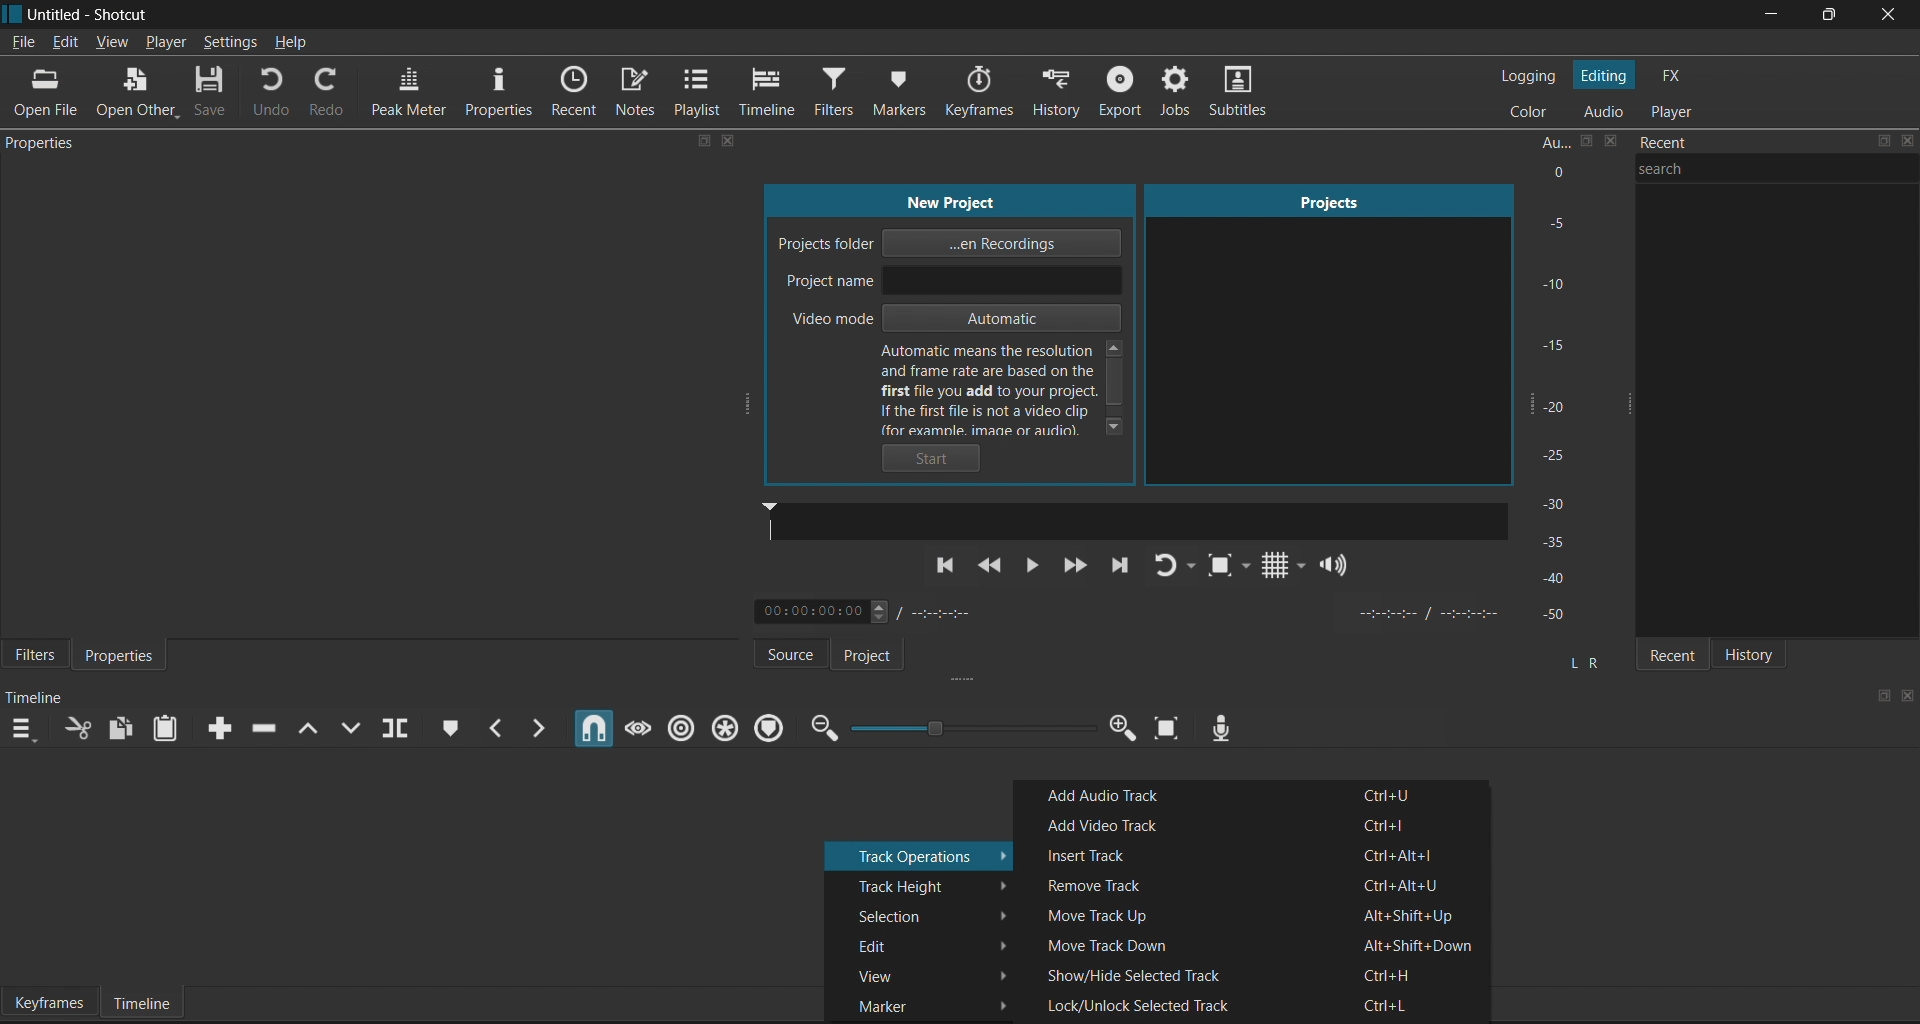 The height and width of the screenshot is (1024, 1920). Describe the element at coordinates (1118, 95) in the screenshot. I see `Export` at that location.